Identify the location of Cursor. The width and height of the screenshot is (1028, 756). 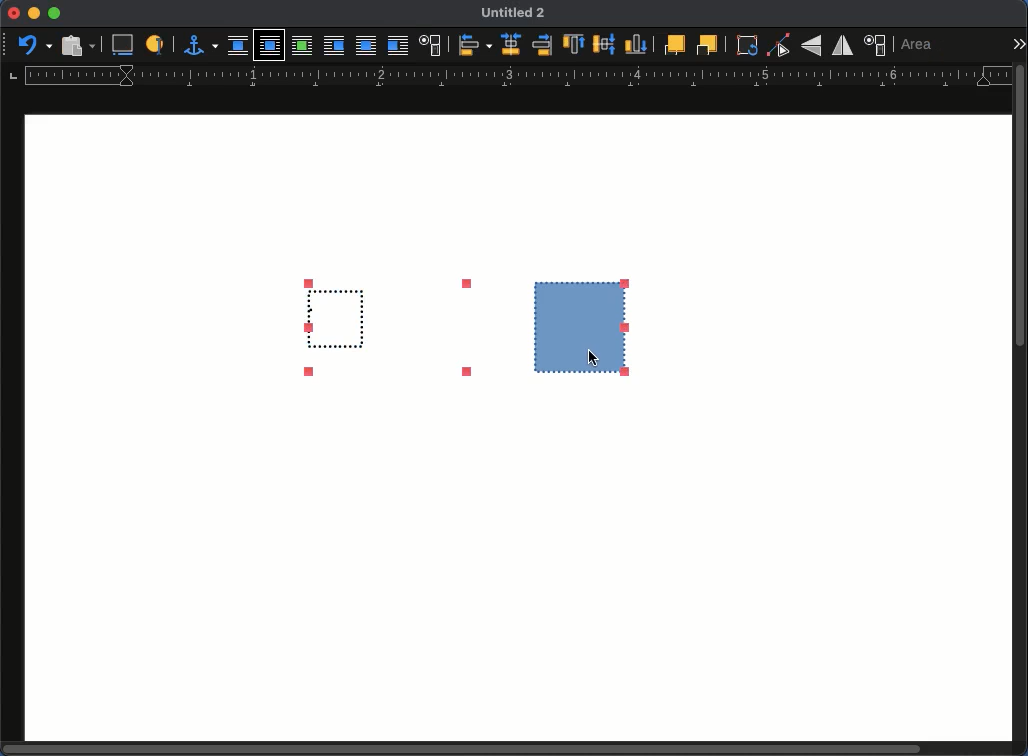
(593, 359).